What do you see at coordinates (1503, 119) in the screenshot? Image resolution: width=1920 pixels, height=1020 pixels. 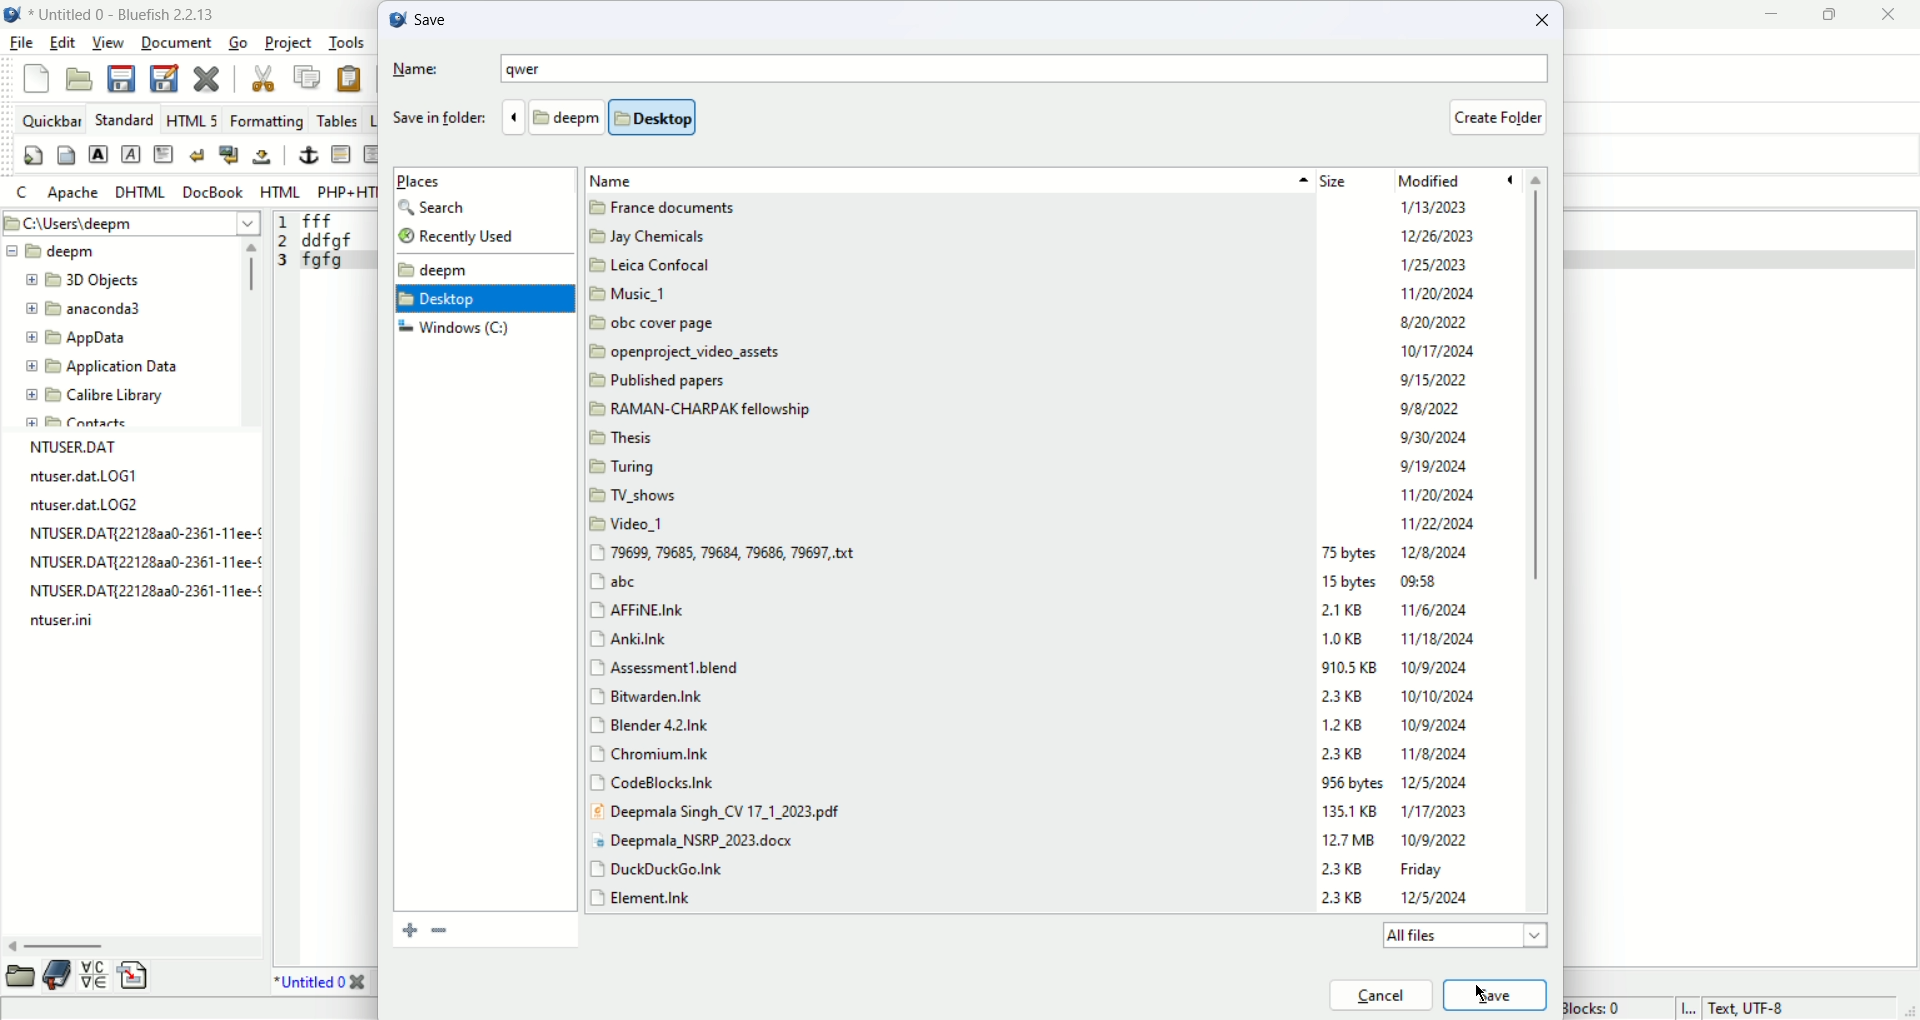 I see `create folder` at bounding box center [1503, 119].